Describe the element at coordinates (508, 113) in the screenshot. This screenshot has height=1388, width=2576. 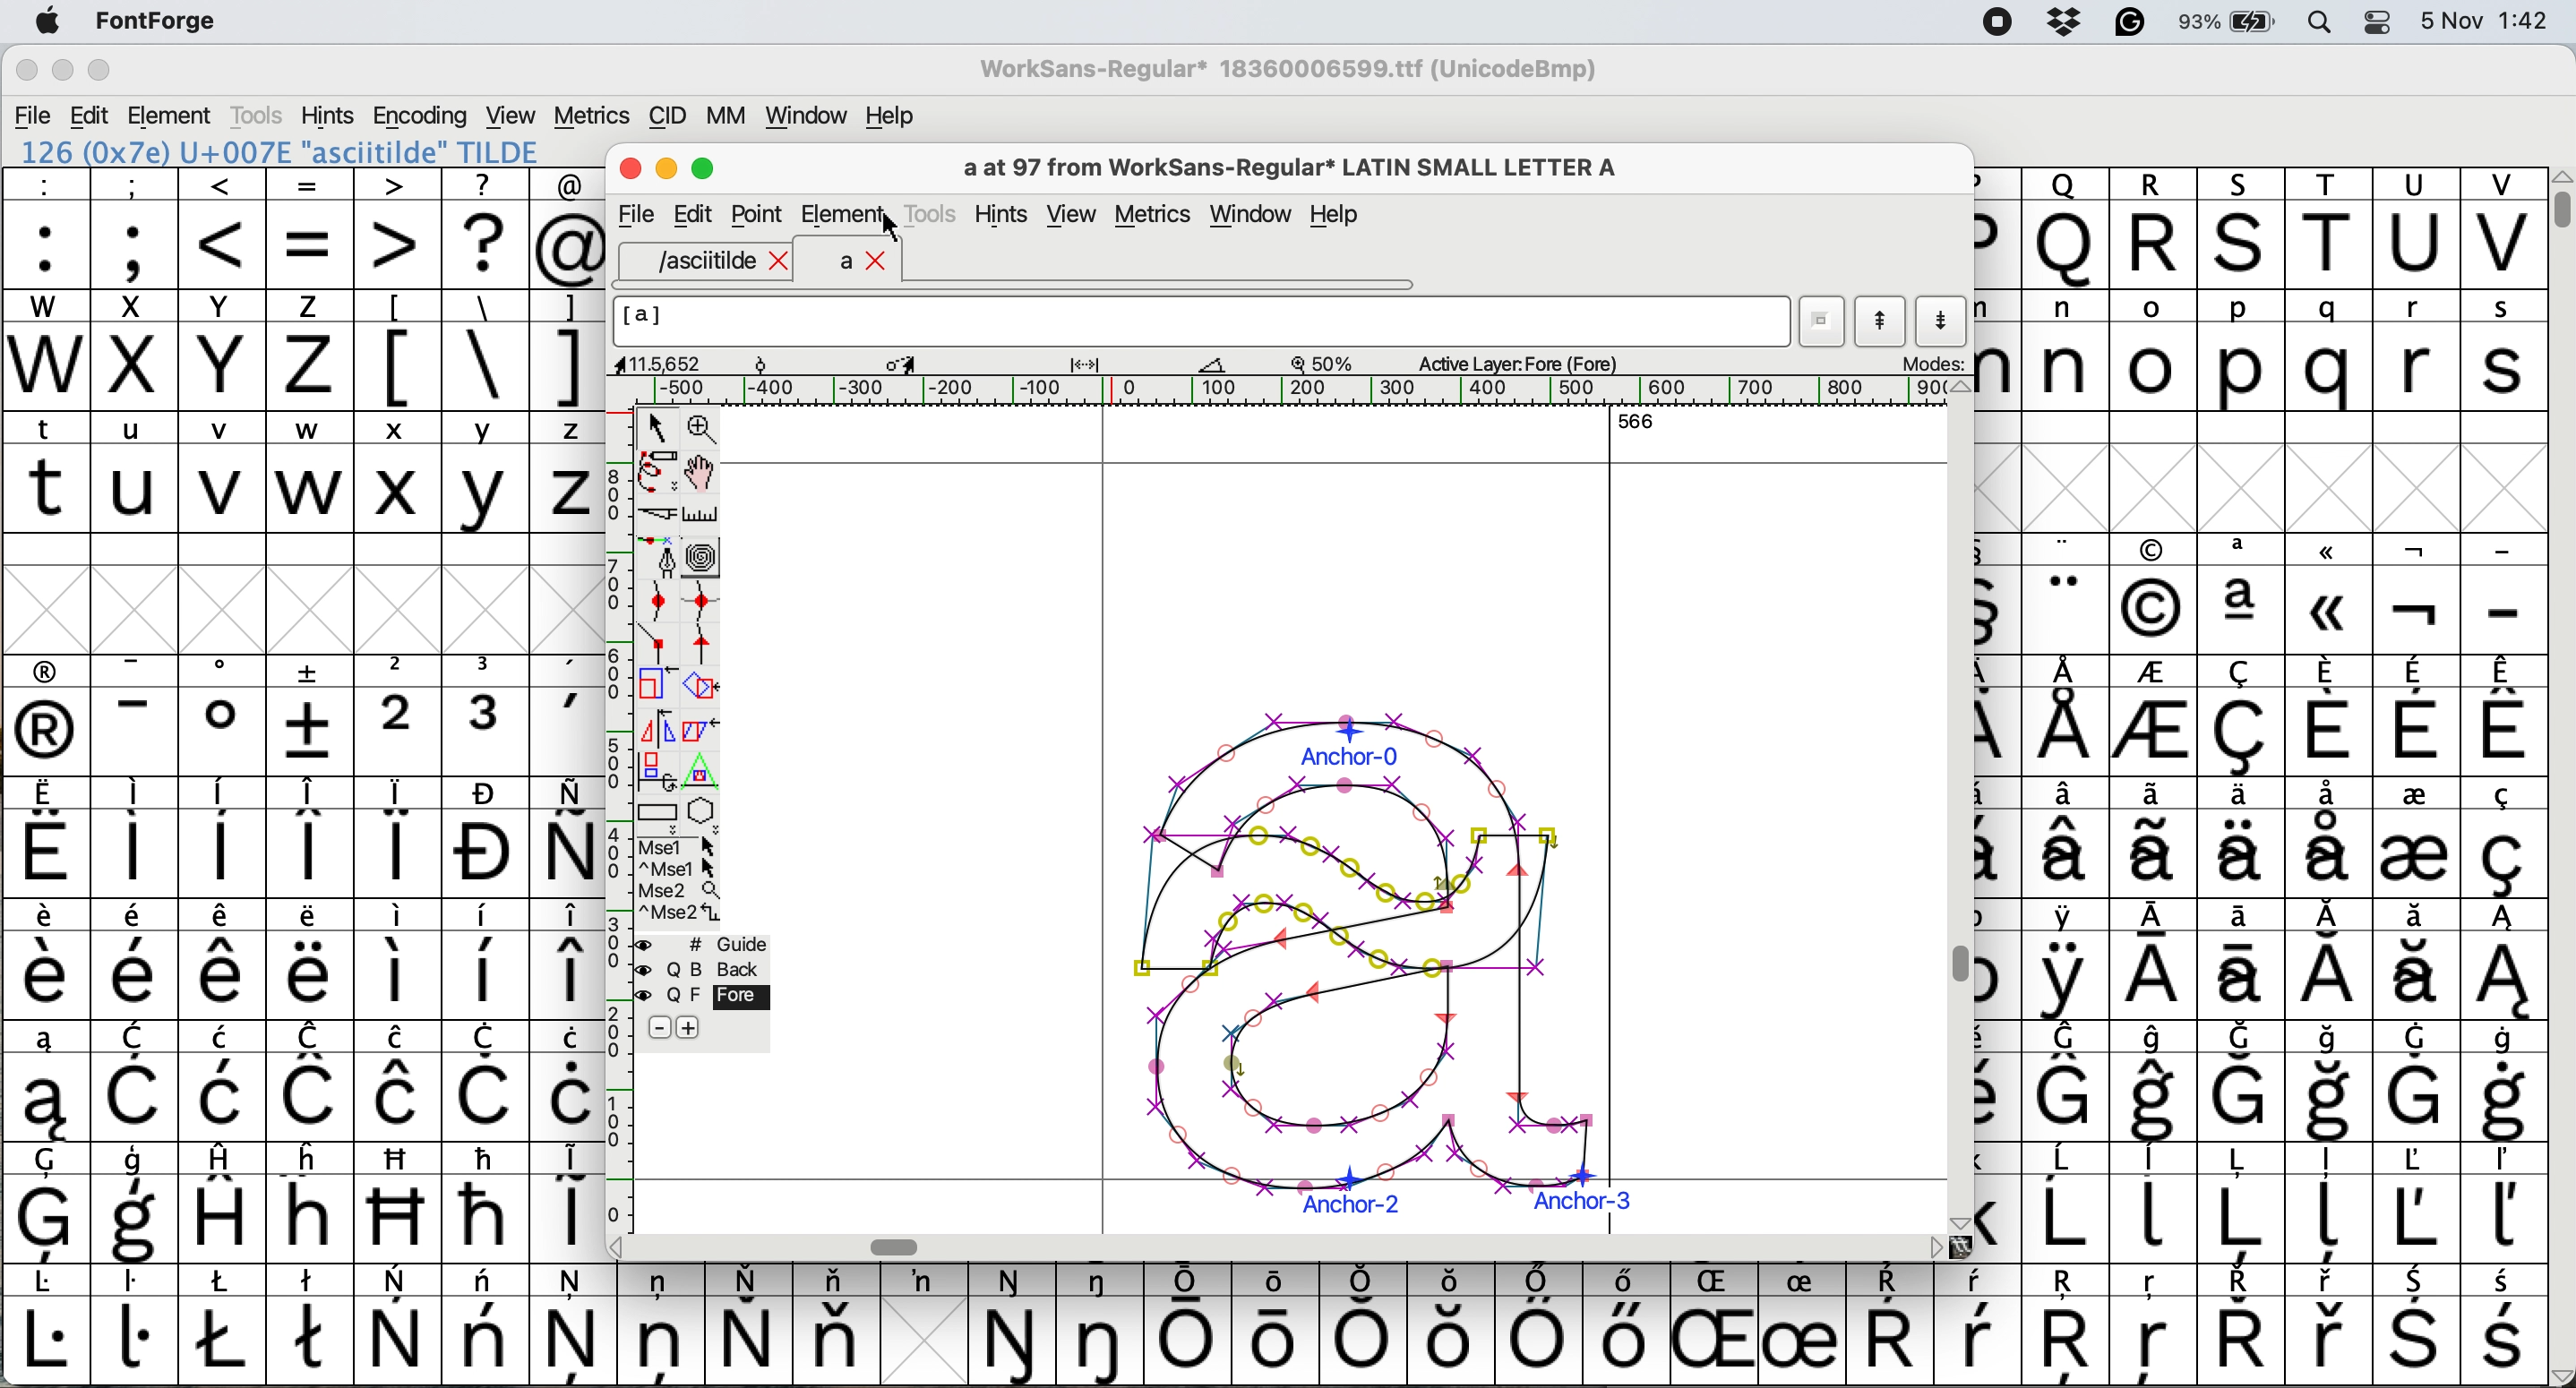
I see `view` at that location.